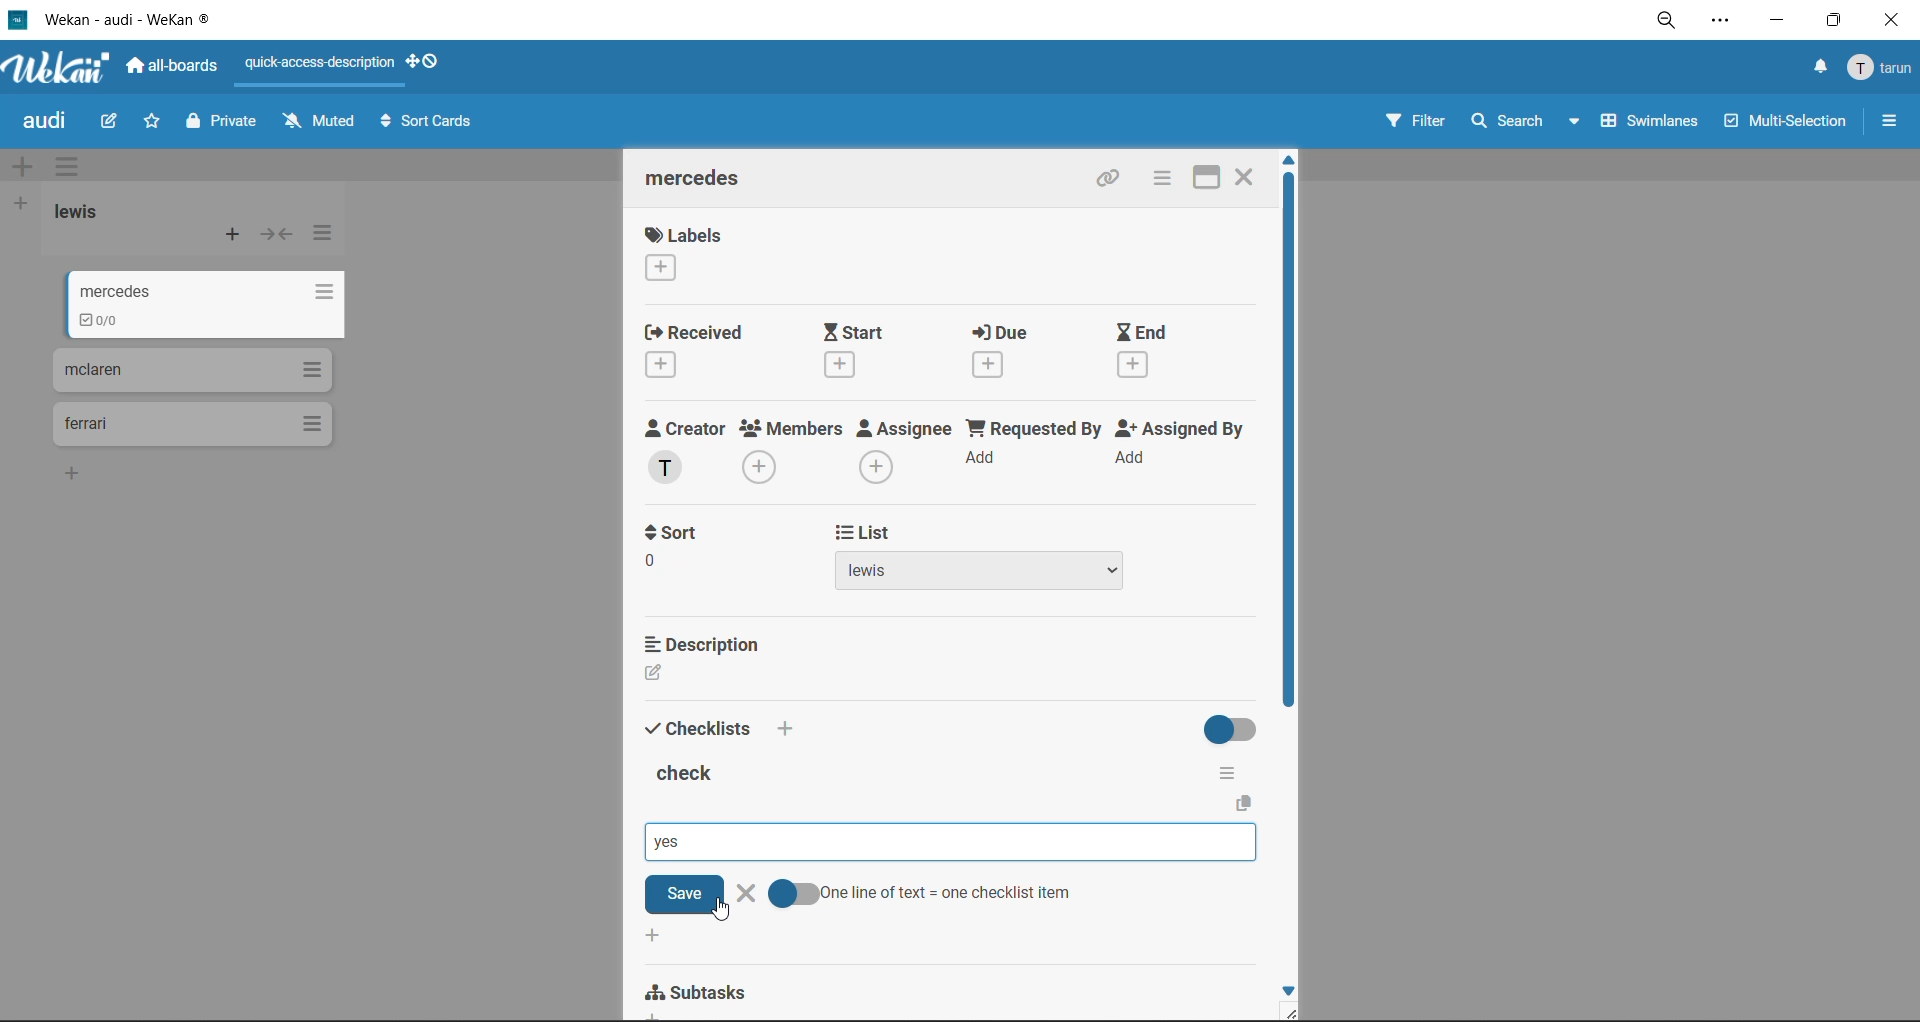 This screenshot has width=1920, height=1022. I want to click on add swimlane, so click(22, 168).